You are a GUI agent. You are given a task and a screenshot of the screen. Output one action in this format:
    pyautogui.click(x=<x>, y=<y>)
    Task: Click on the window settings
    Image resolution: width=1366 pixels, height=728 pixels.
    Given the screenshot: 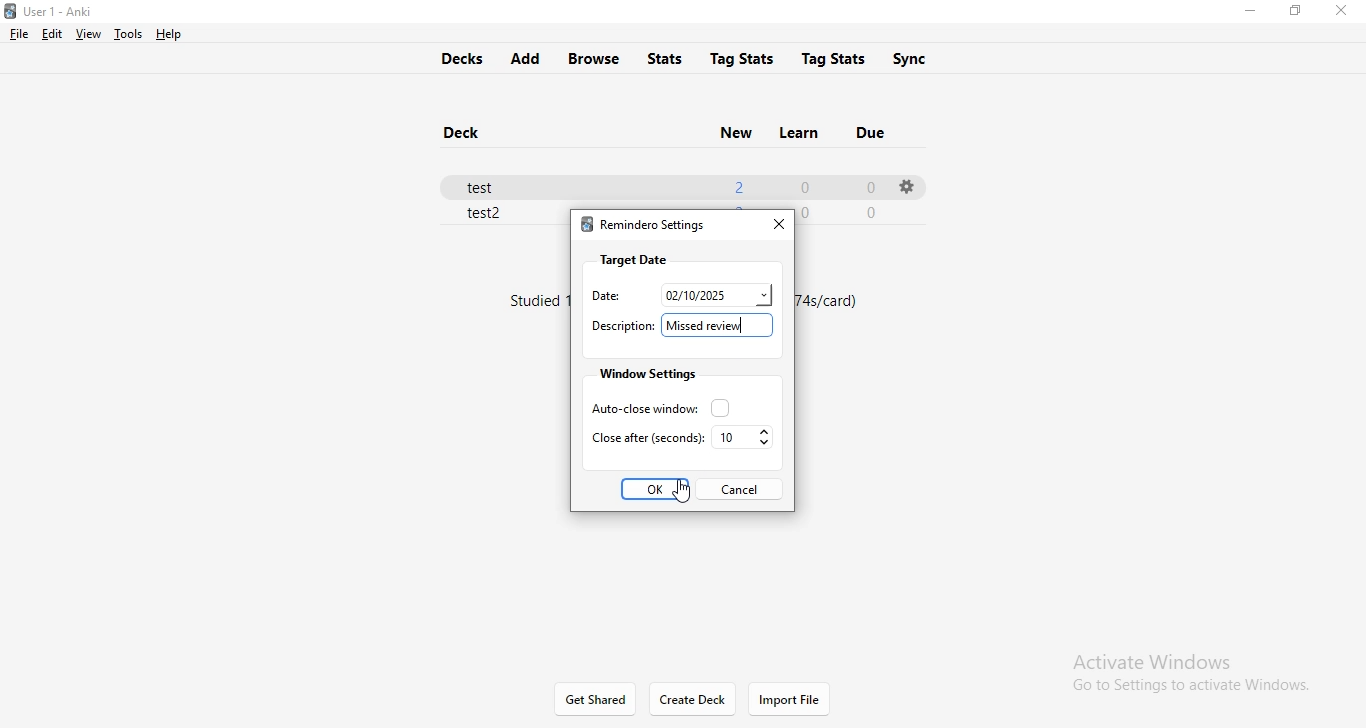 What is the action you would take?
    pyautogui.click(x=645, y=374)
    